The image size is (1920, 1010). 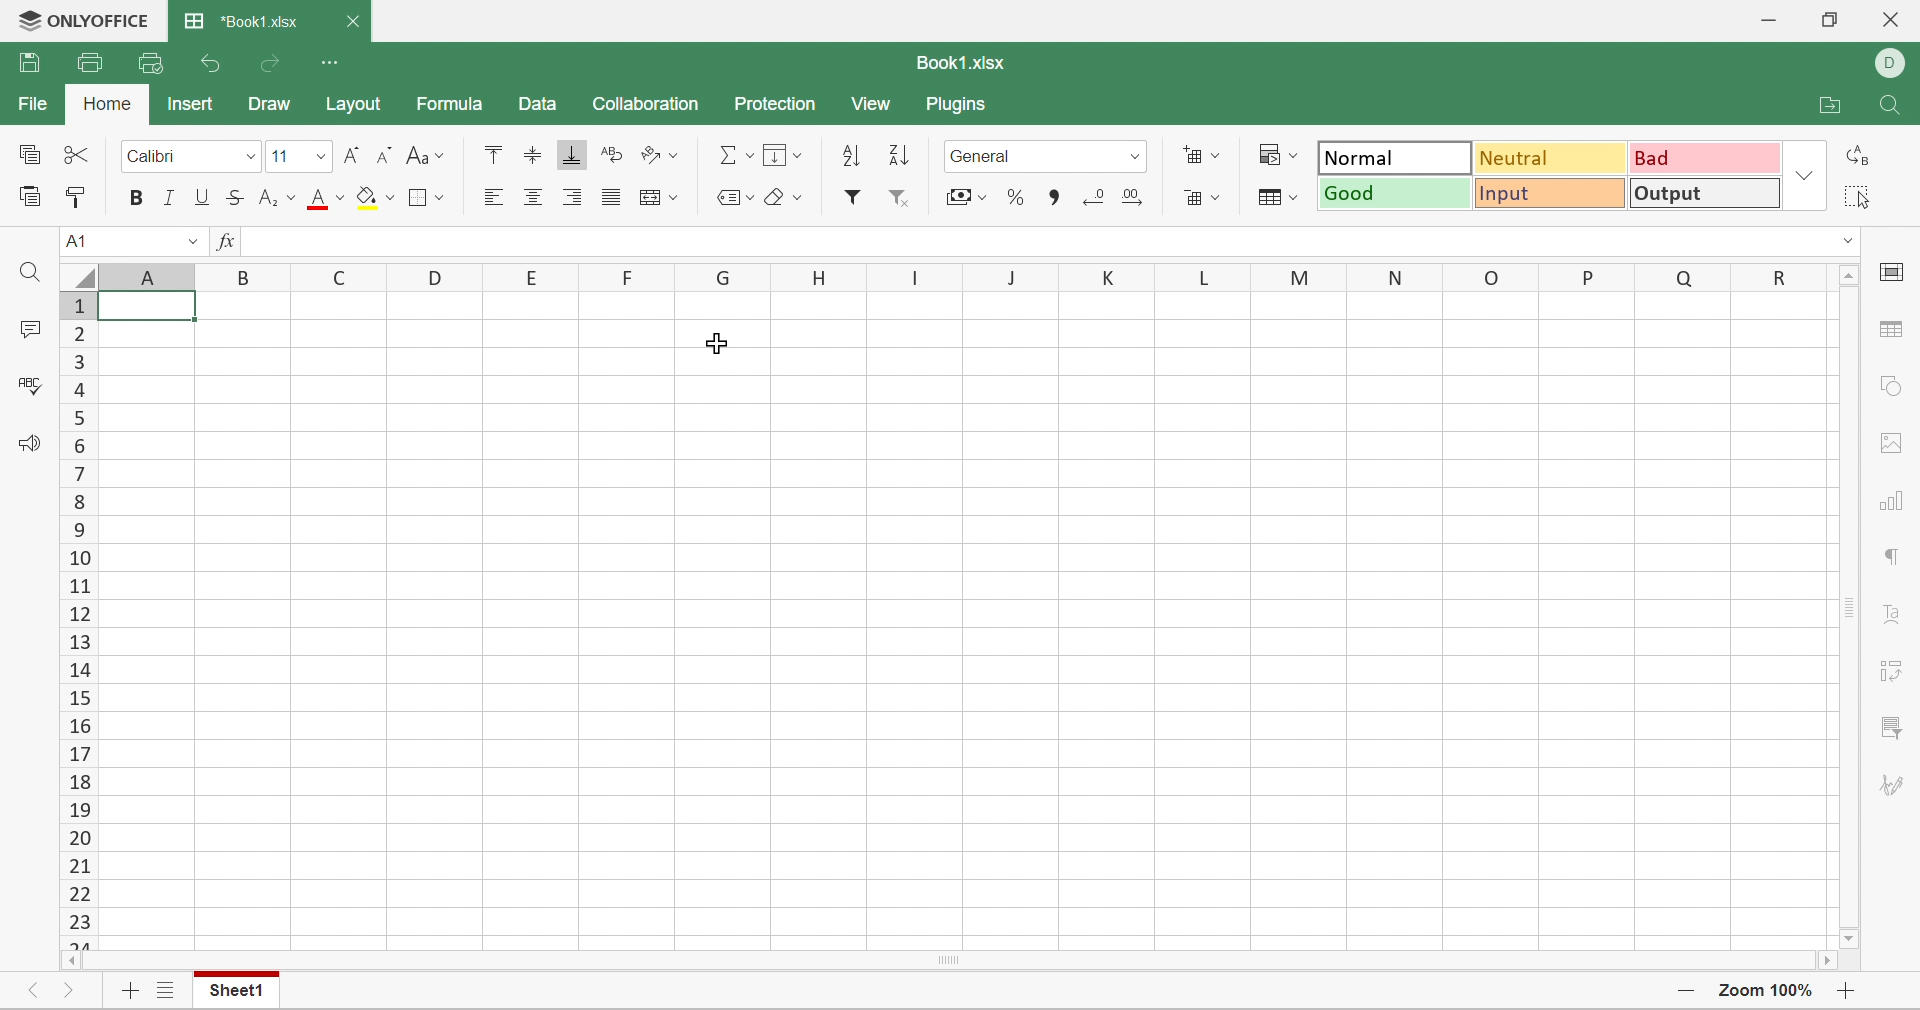 I want to click on Signature, so click(x=1889, y=785).